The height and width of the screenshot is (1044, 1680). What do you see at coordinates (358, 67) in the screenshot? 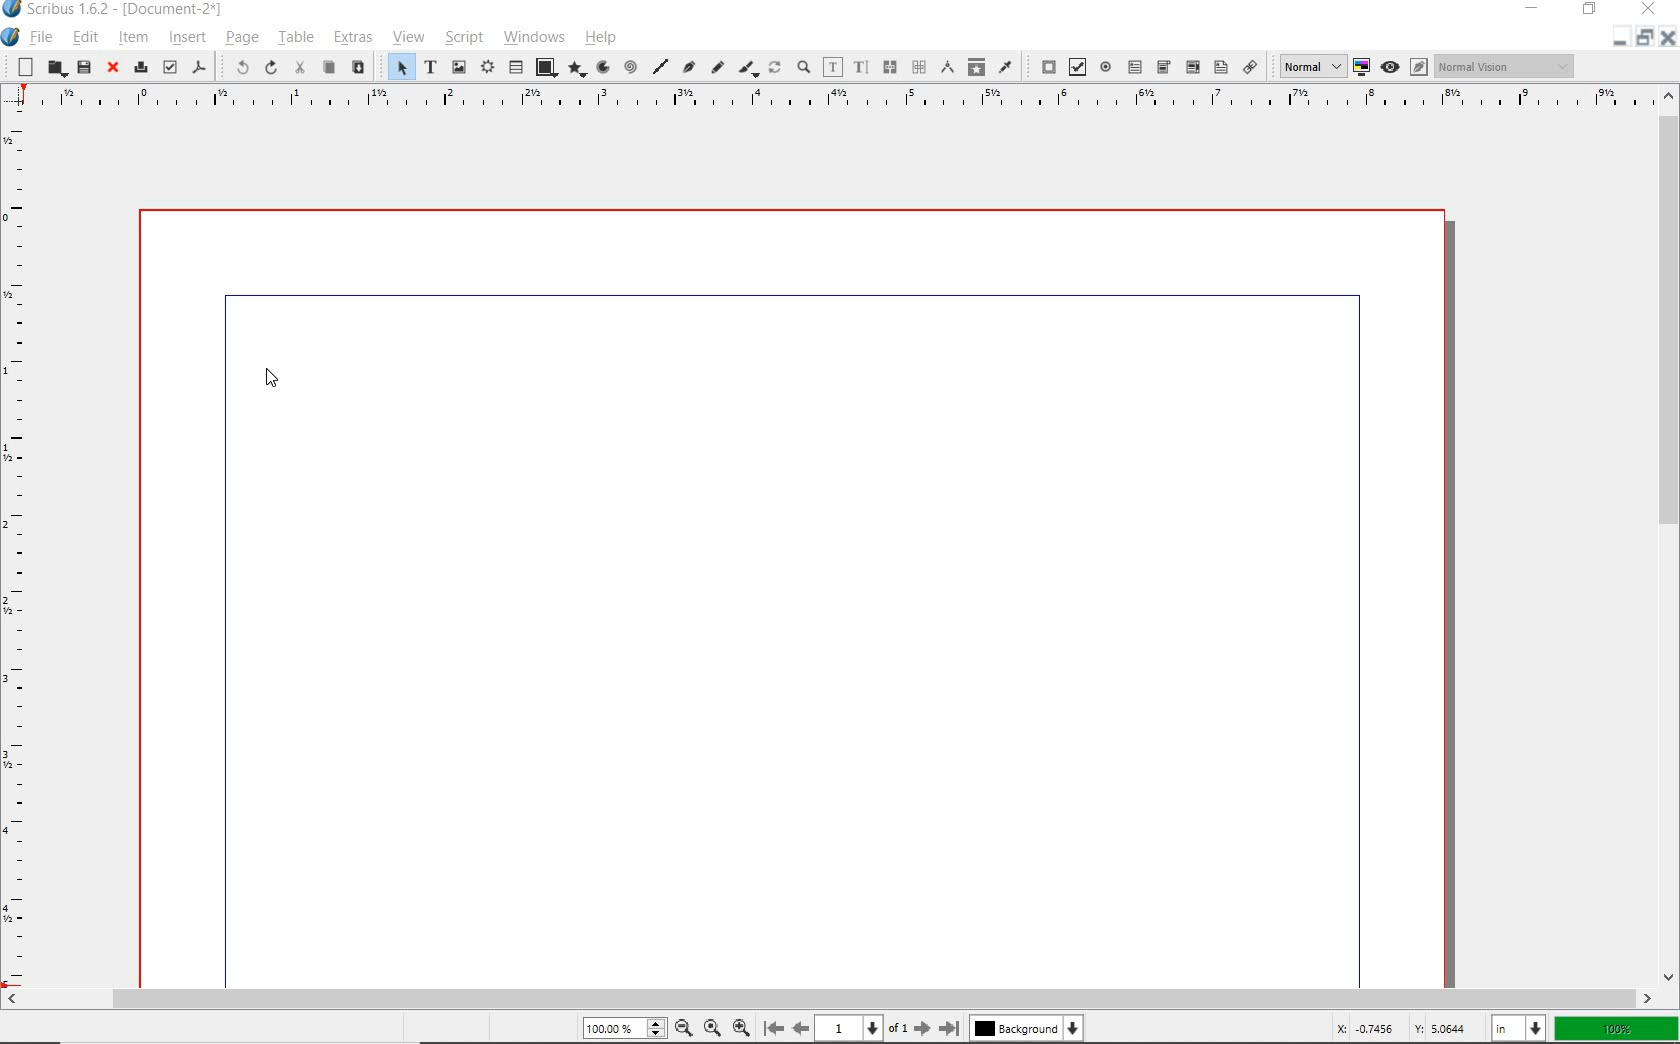
I see `paste` at bounding box center [358, 67].